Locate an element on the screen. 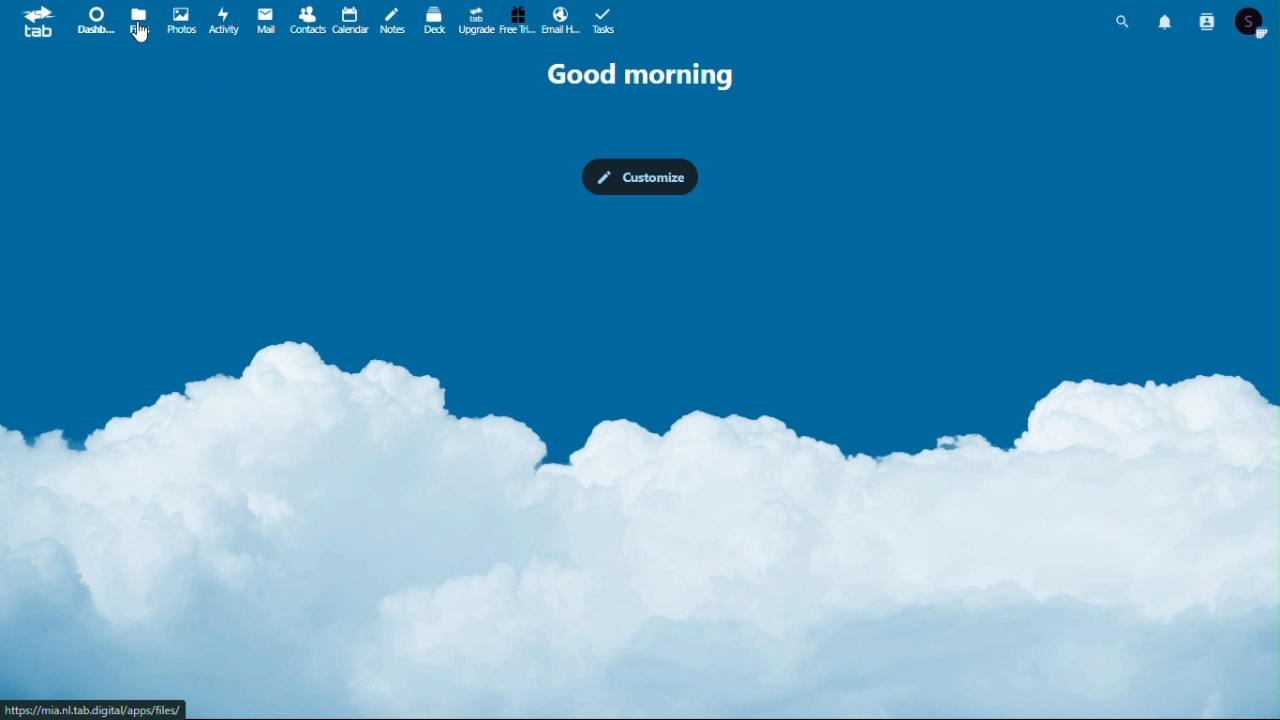 The width and height of the screenshot is (1280, 720). Customise is located at coordinates (643, 177).